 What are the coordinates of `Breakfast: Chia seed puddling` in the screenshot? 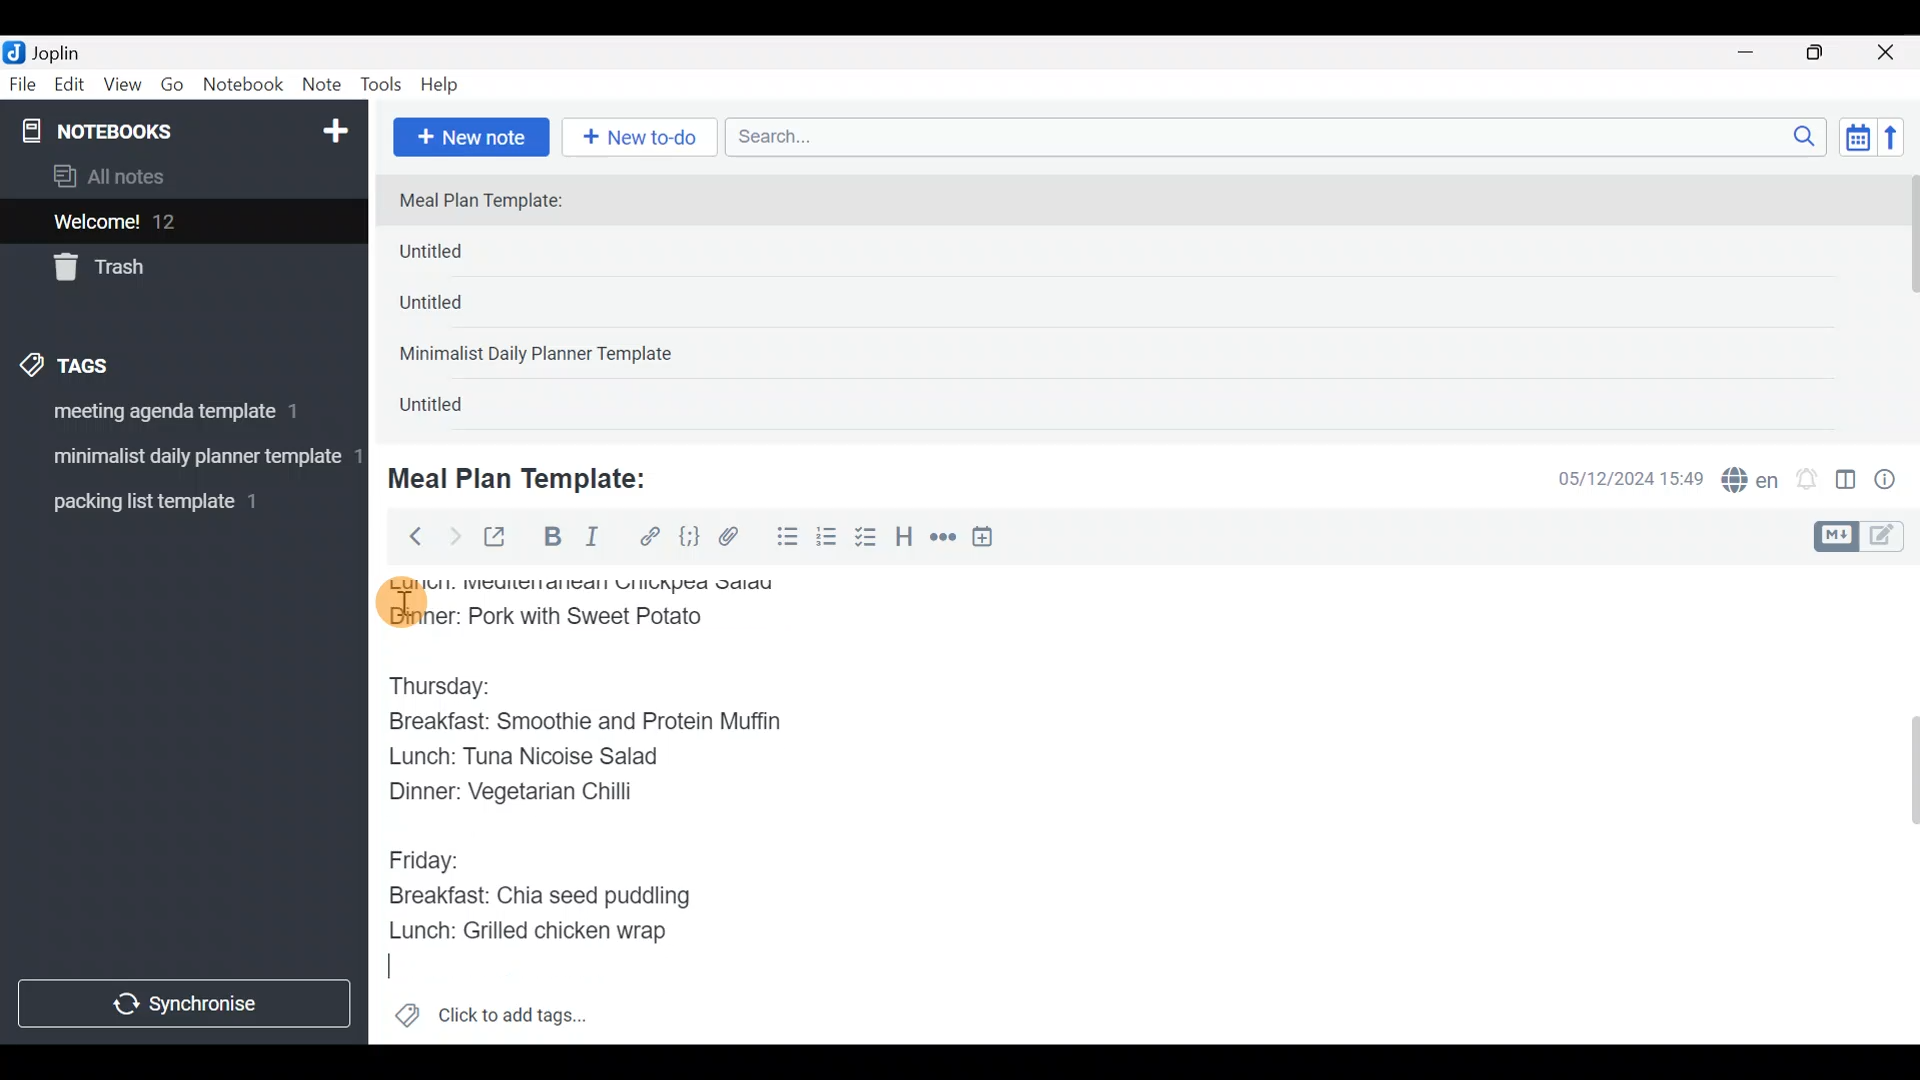 It's located at (550, 896).